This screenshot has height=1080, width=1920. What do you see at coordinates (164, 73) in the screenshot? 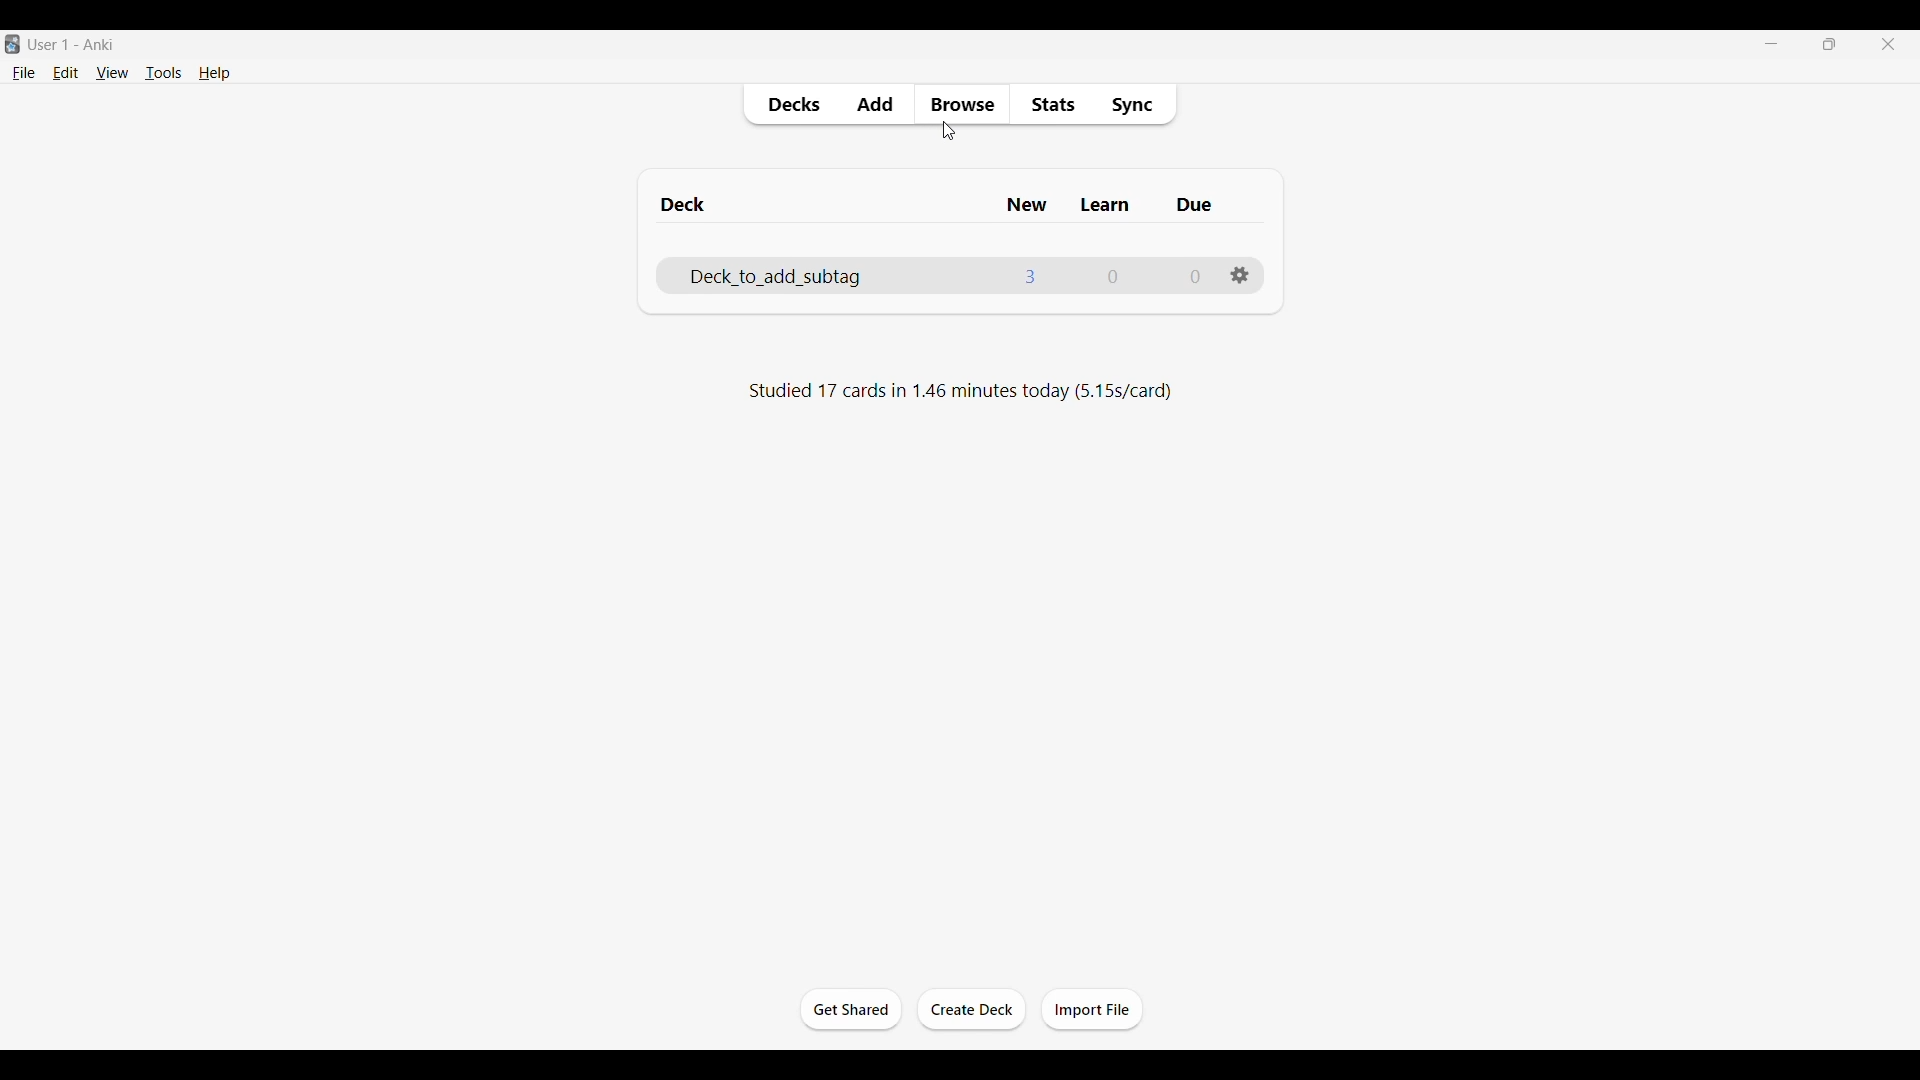
I see `Tools menu` at bounding box center [164, 73].